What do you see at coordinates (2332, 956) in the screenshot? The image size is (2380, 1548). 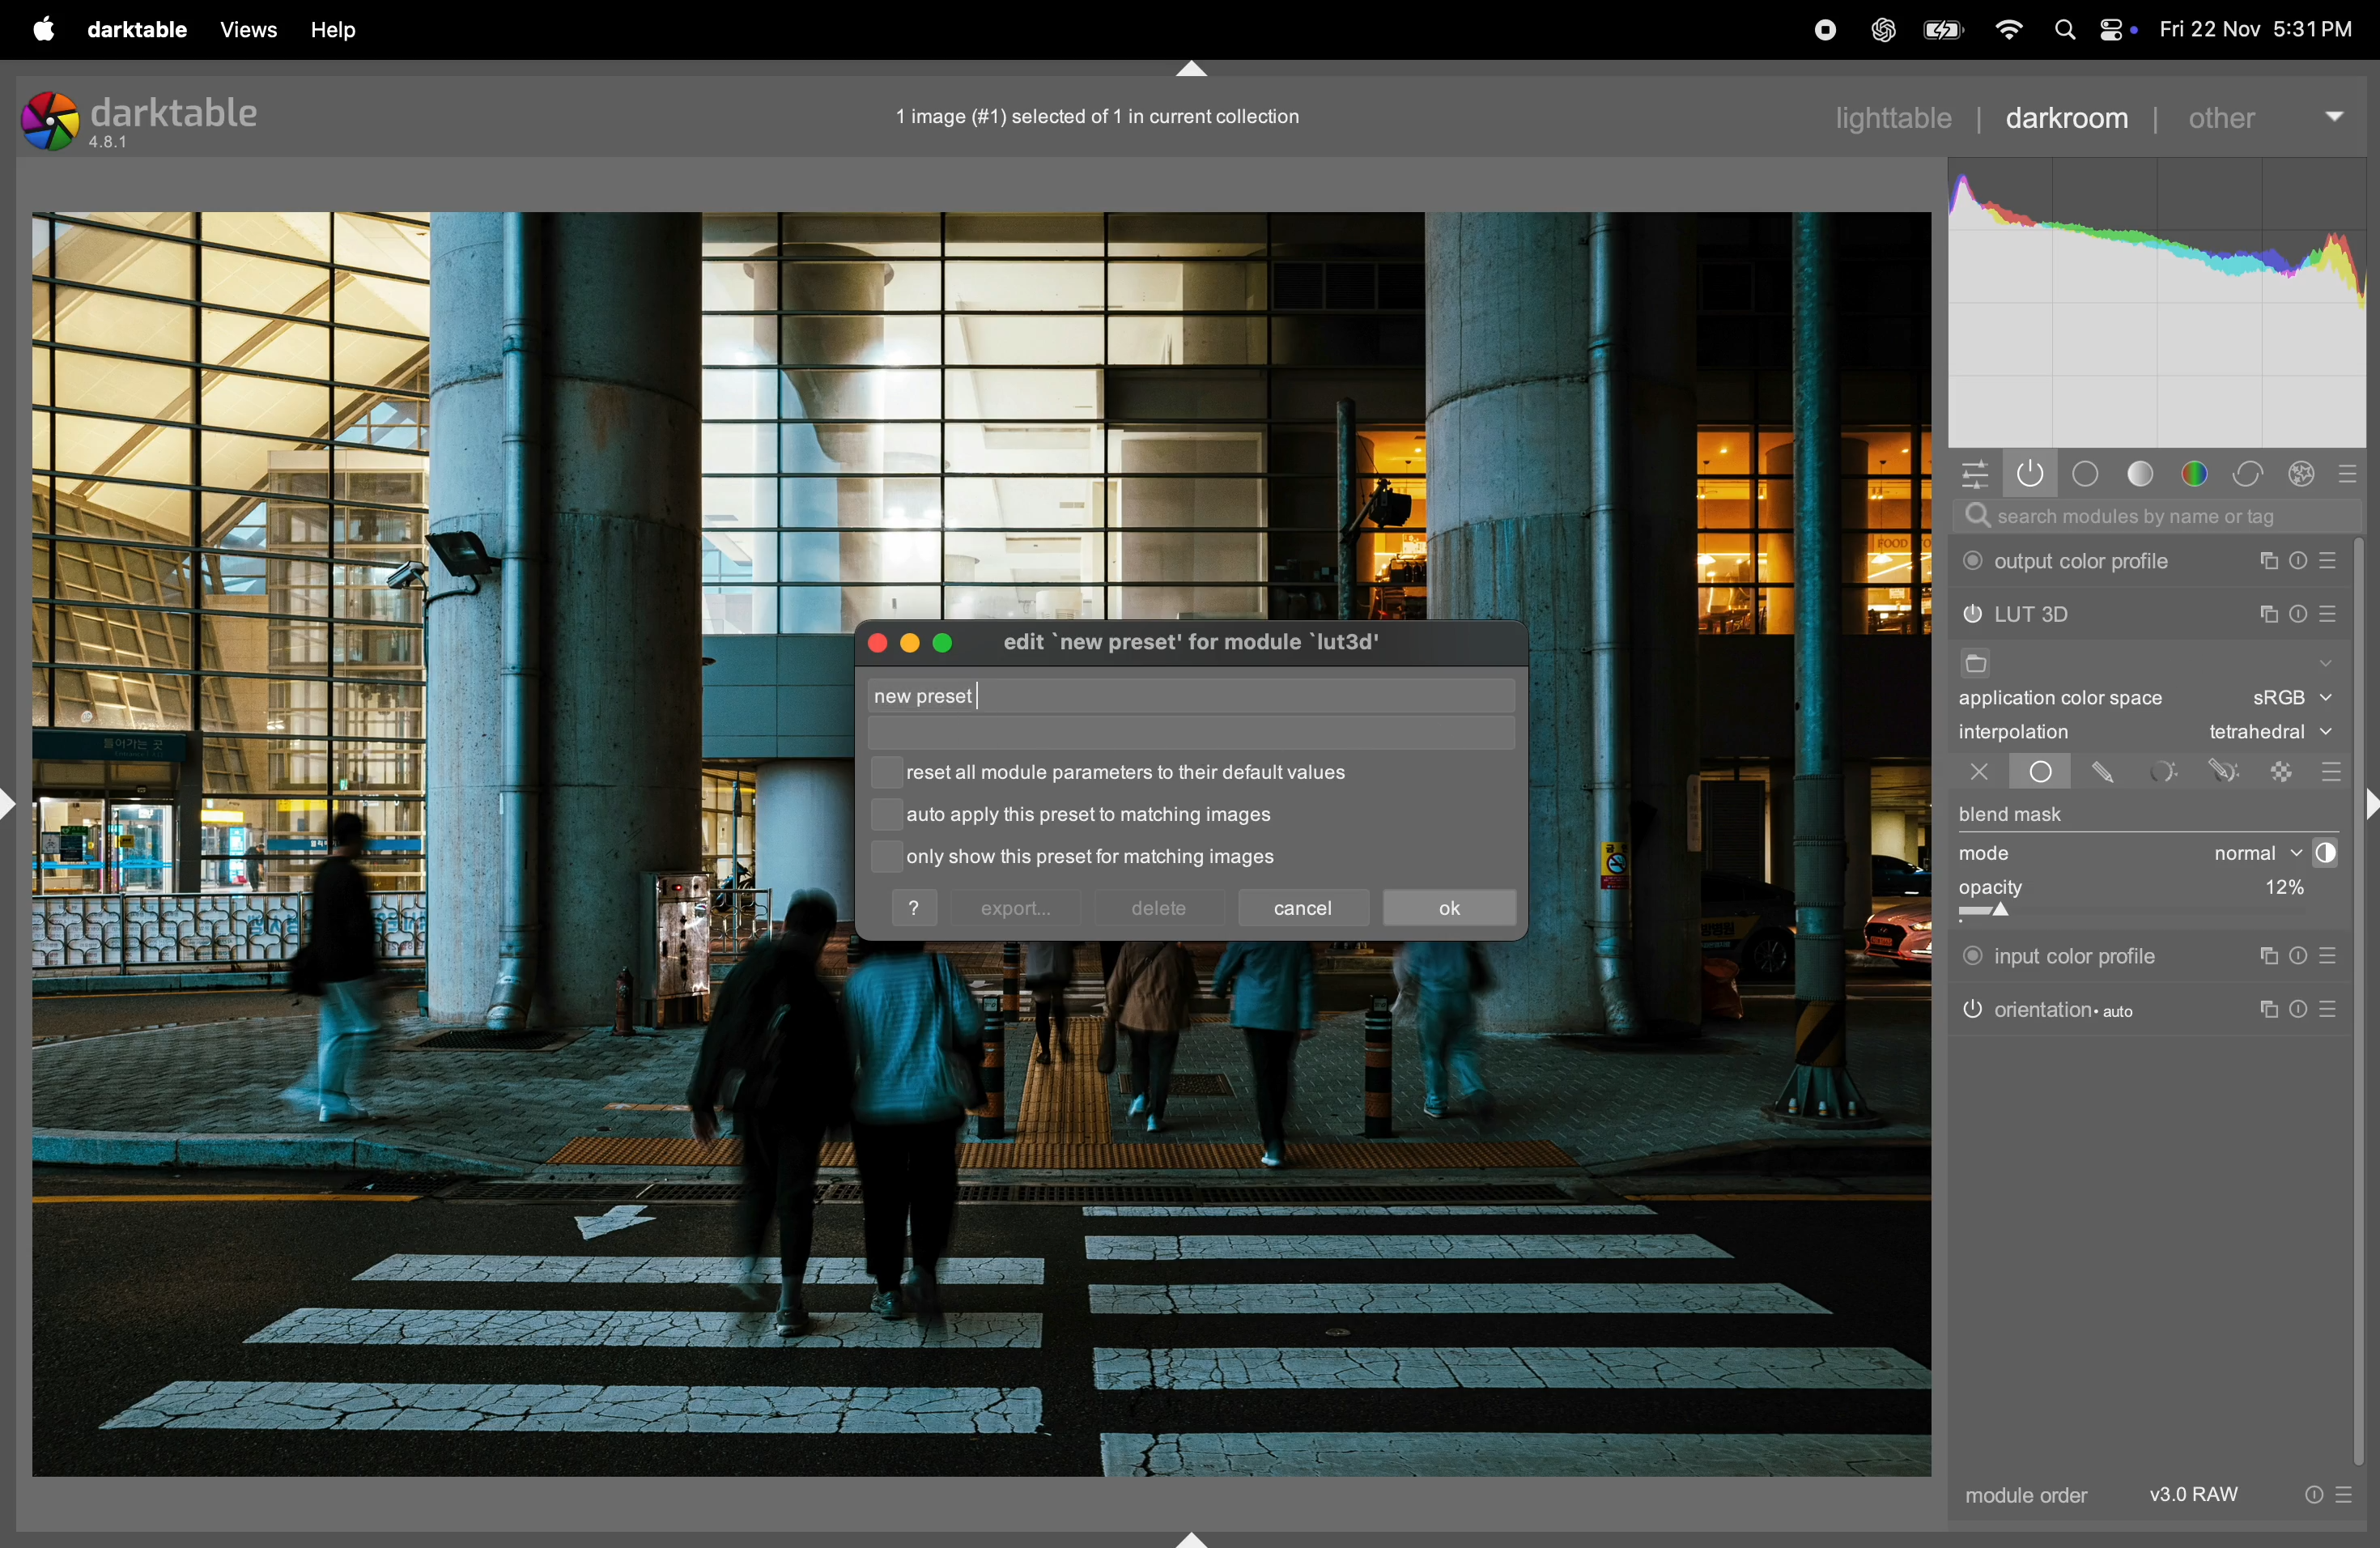 I see `presets` at bounding box center [2332, 956].